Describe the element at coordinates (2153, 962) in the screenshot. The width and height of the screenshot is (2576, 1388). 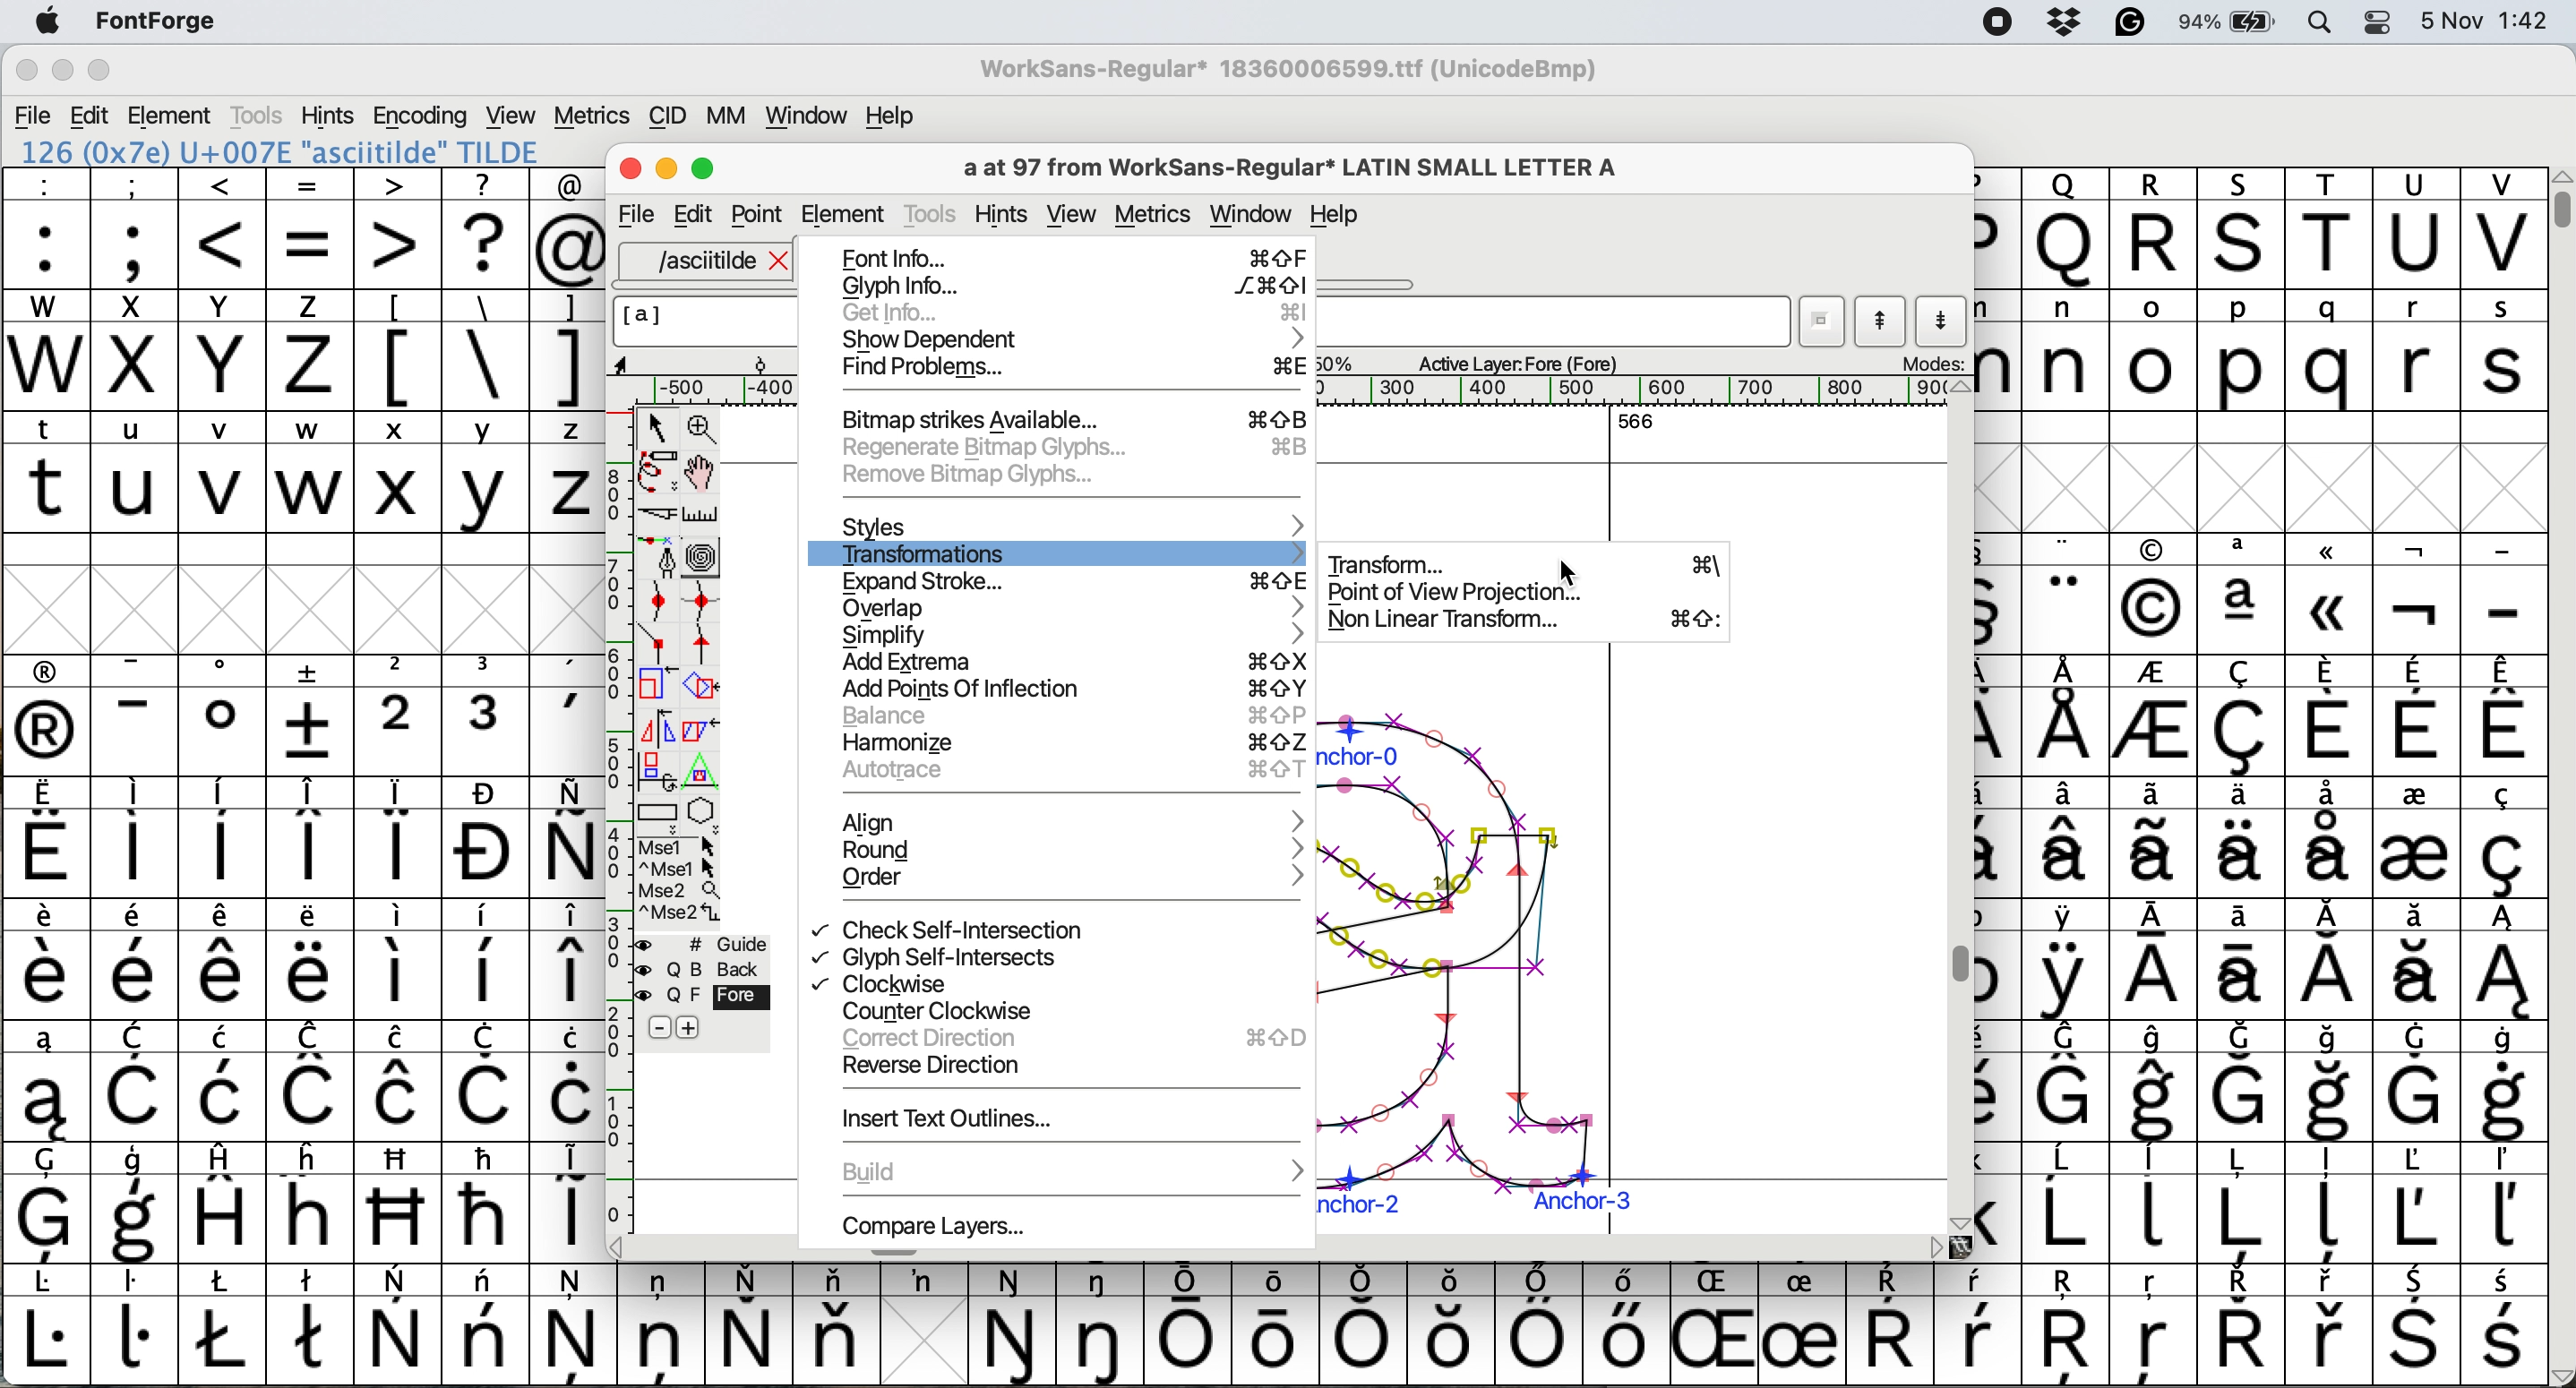
I see `symbol` at that location.